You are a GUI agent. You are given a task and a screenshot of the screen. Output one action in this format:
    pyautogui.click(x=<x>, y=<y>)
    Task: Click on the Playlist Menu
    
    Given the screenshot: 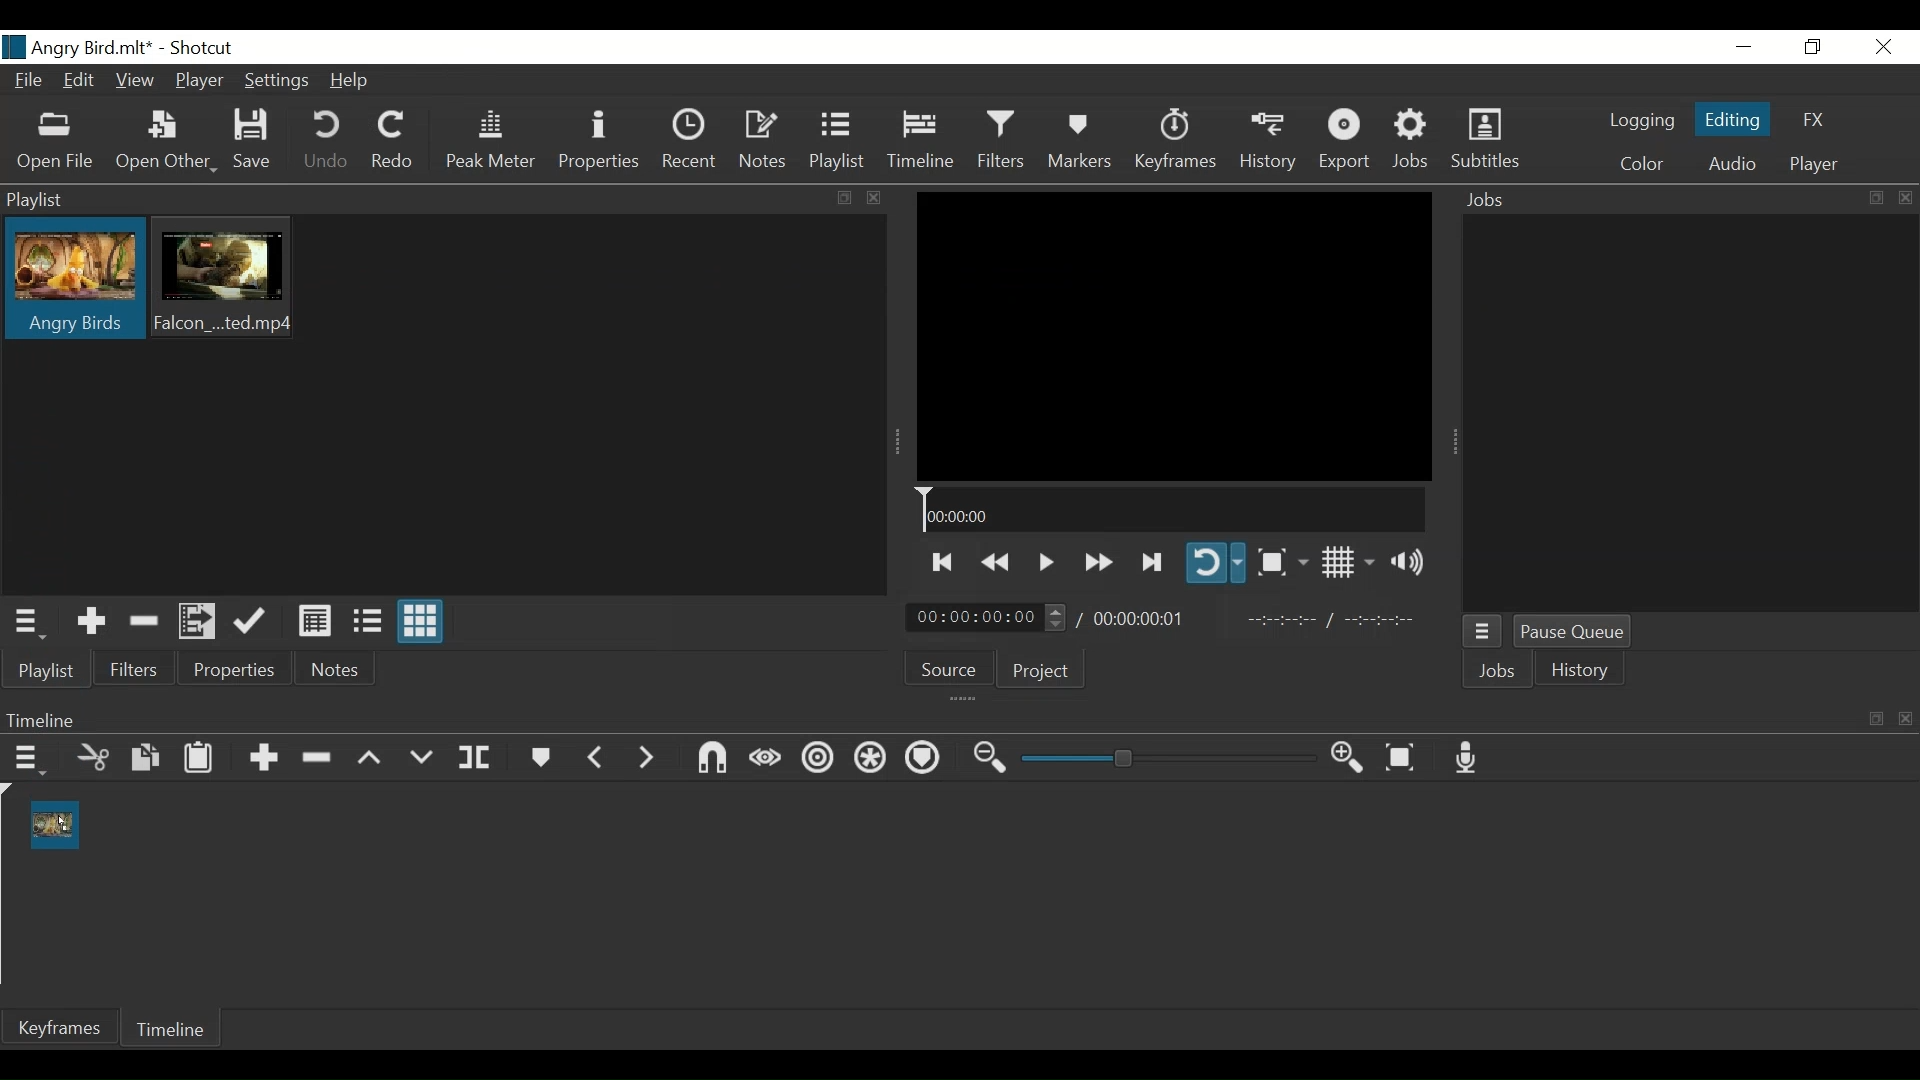 What is the action you would take?
    pyautogui.click(x=34, y=623)
    